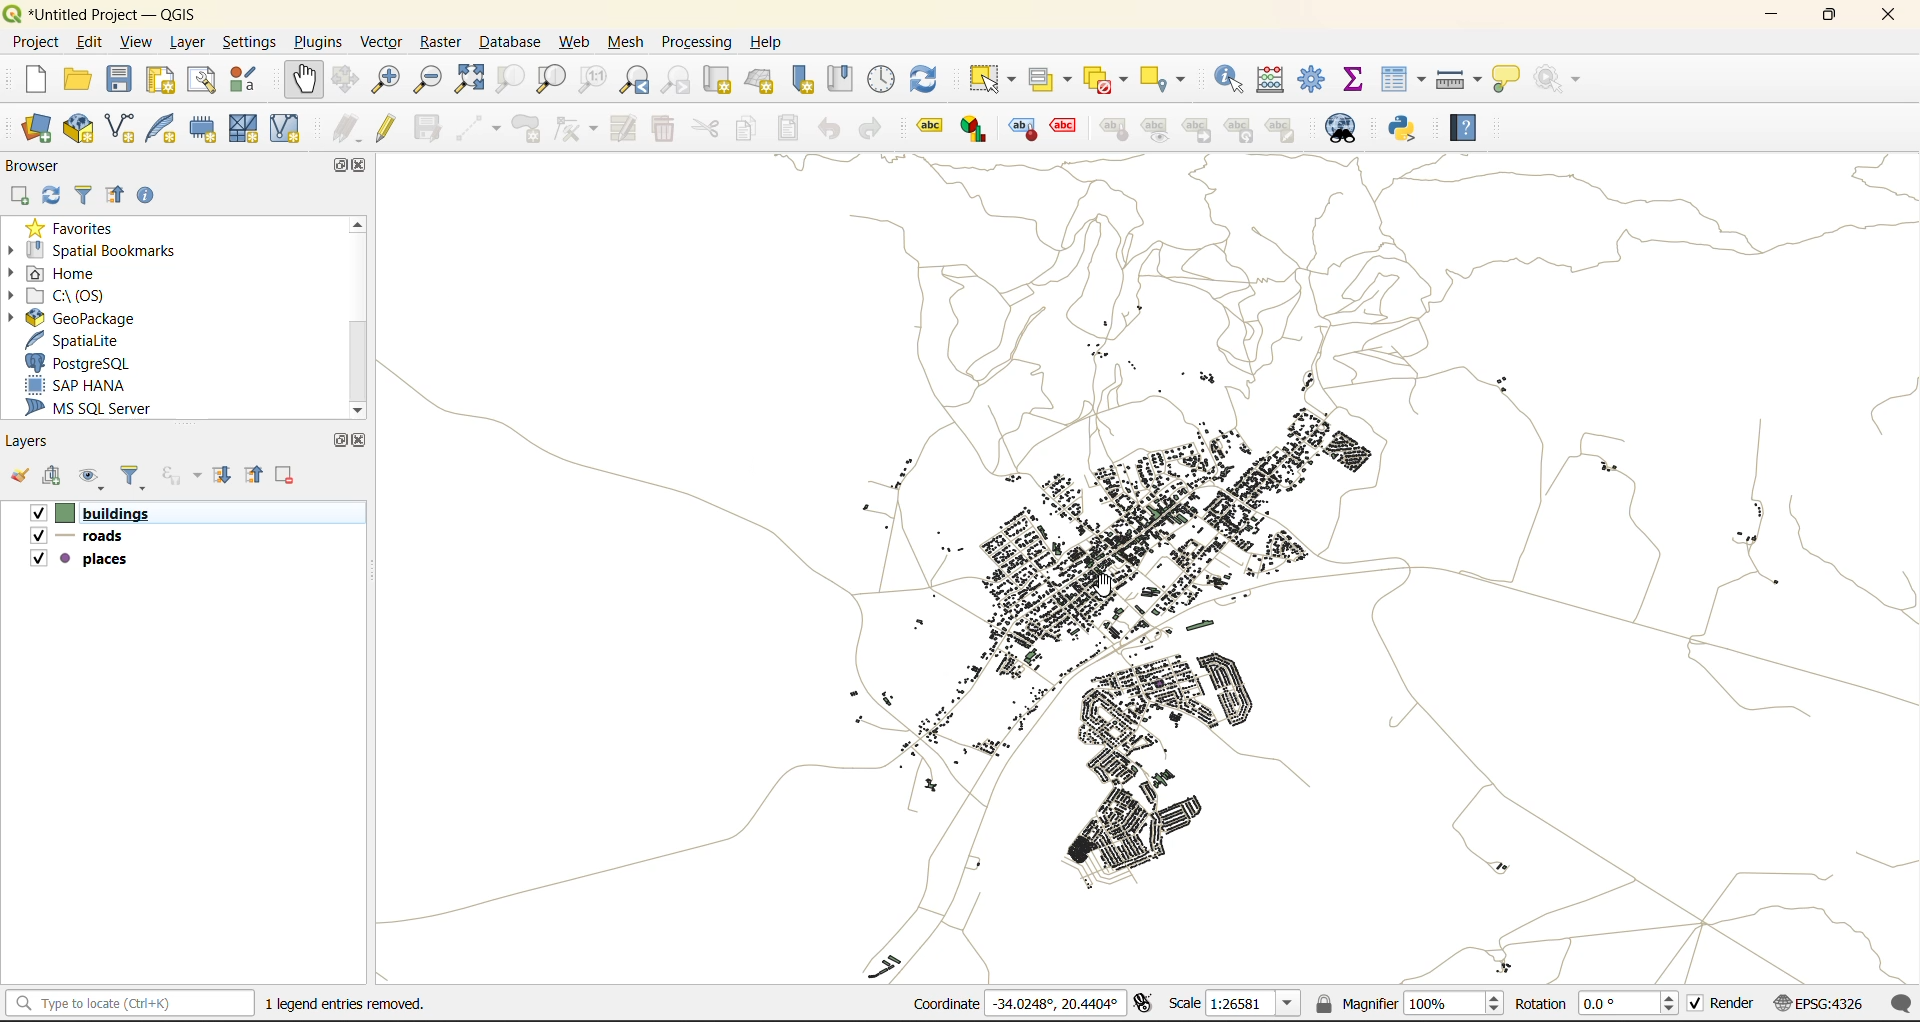  What do you see at coordinates (76, 226) in the screenshot?
I see `favorites` at bounding box center [76, 226].